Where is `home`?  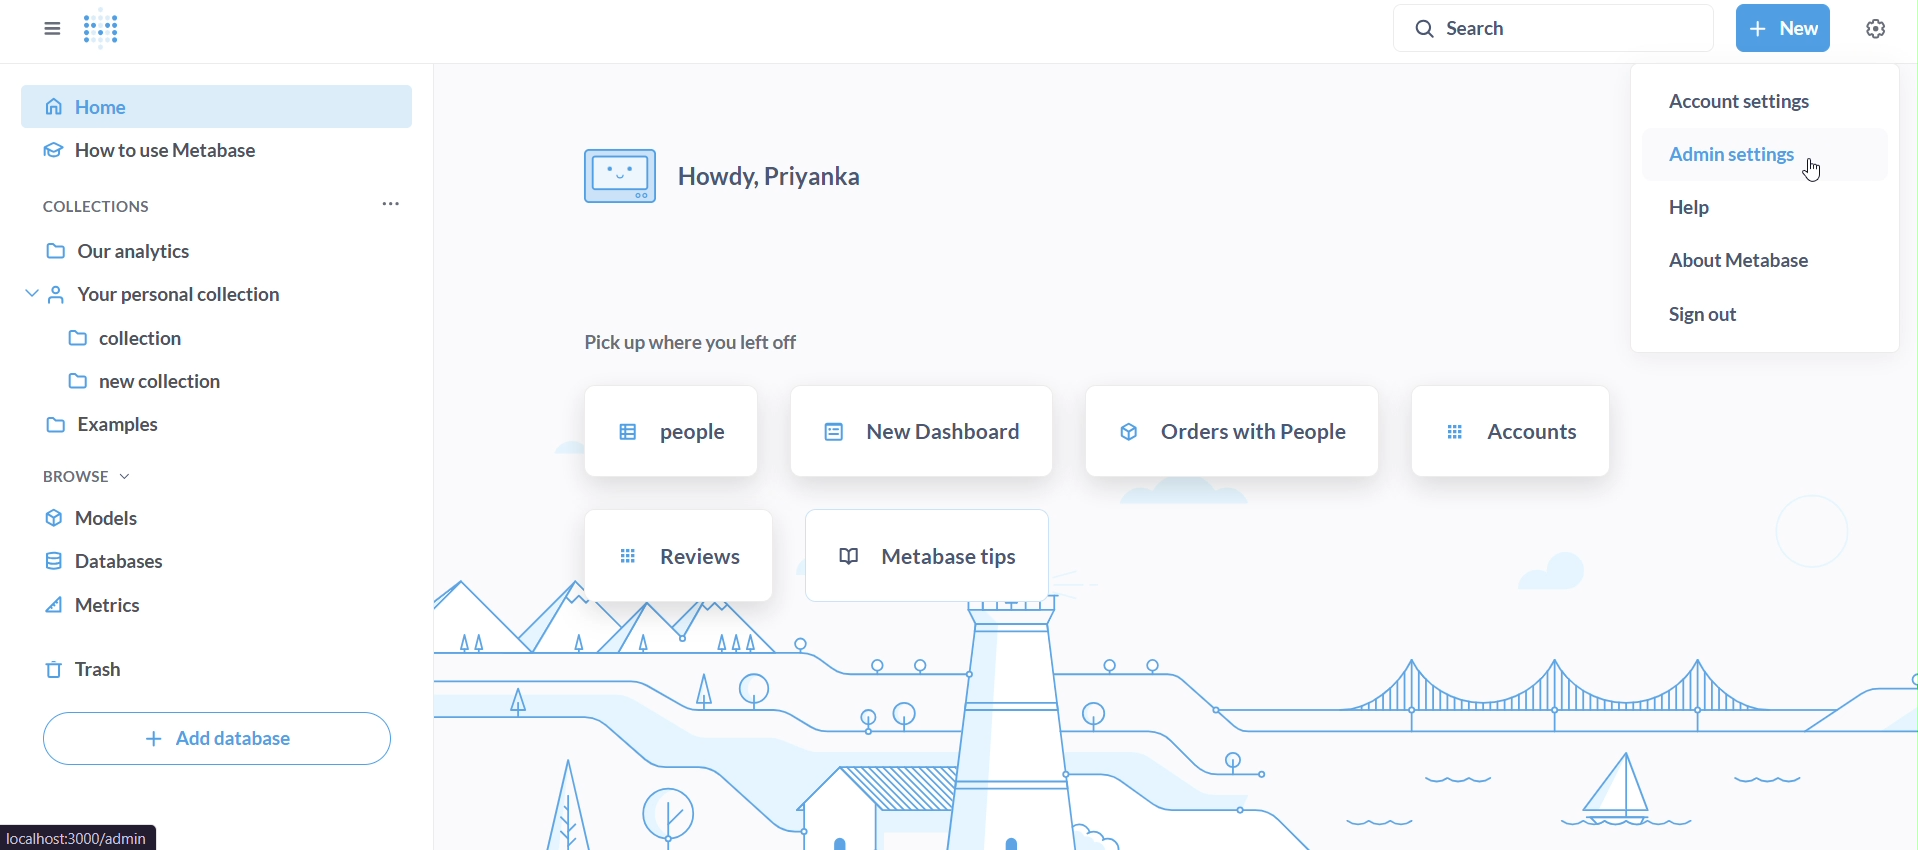 home is located at coordinates (221, 104).